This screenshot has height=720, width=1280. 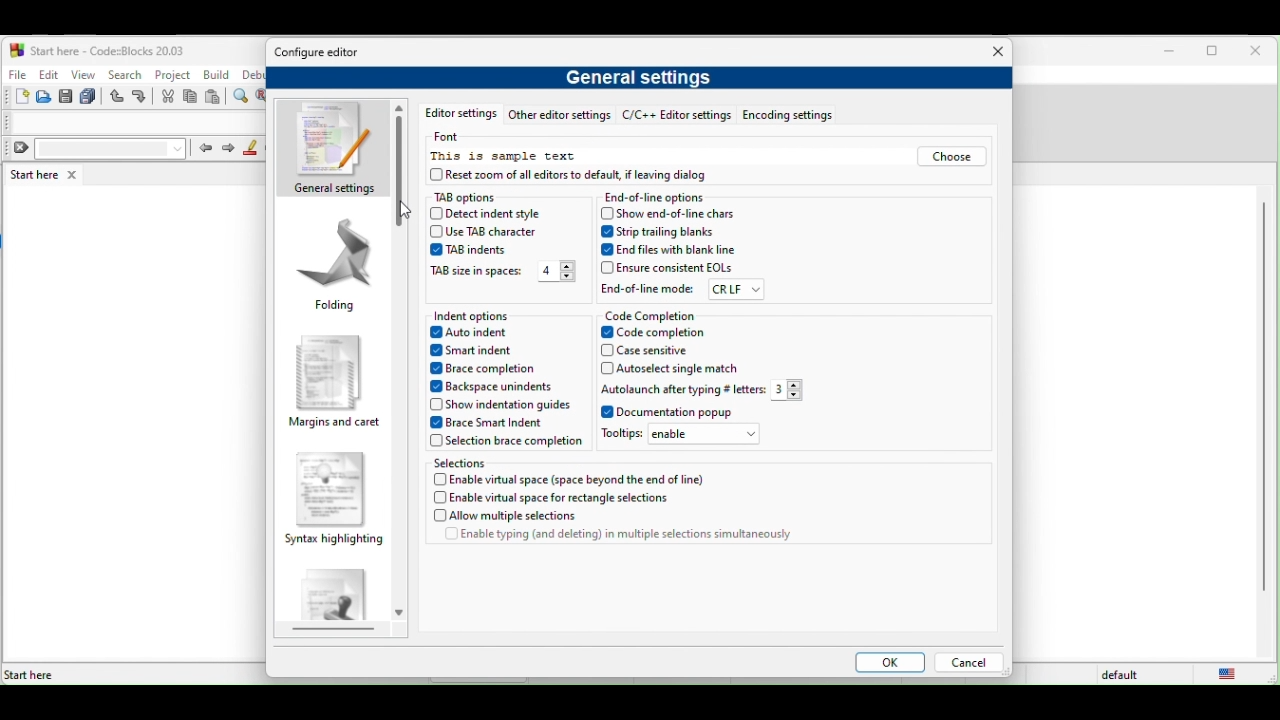 I want to click on case sensitive, so click(x=658, y=351).